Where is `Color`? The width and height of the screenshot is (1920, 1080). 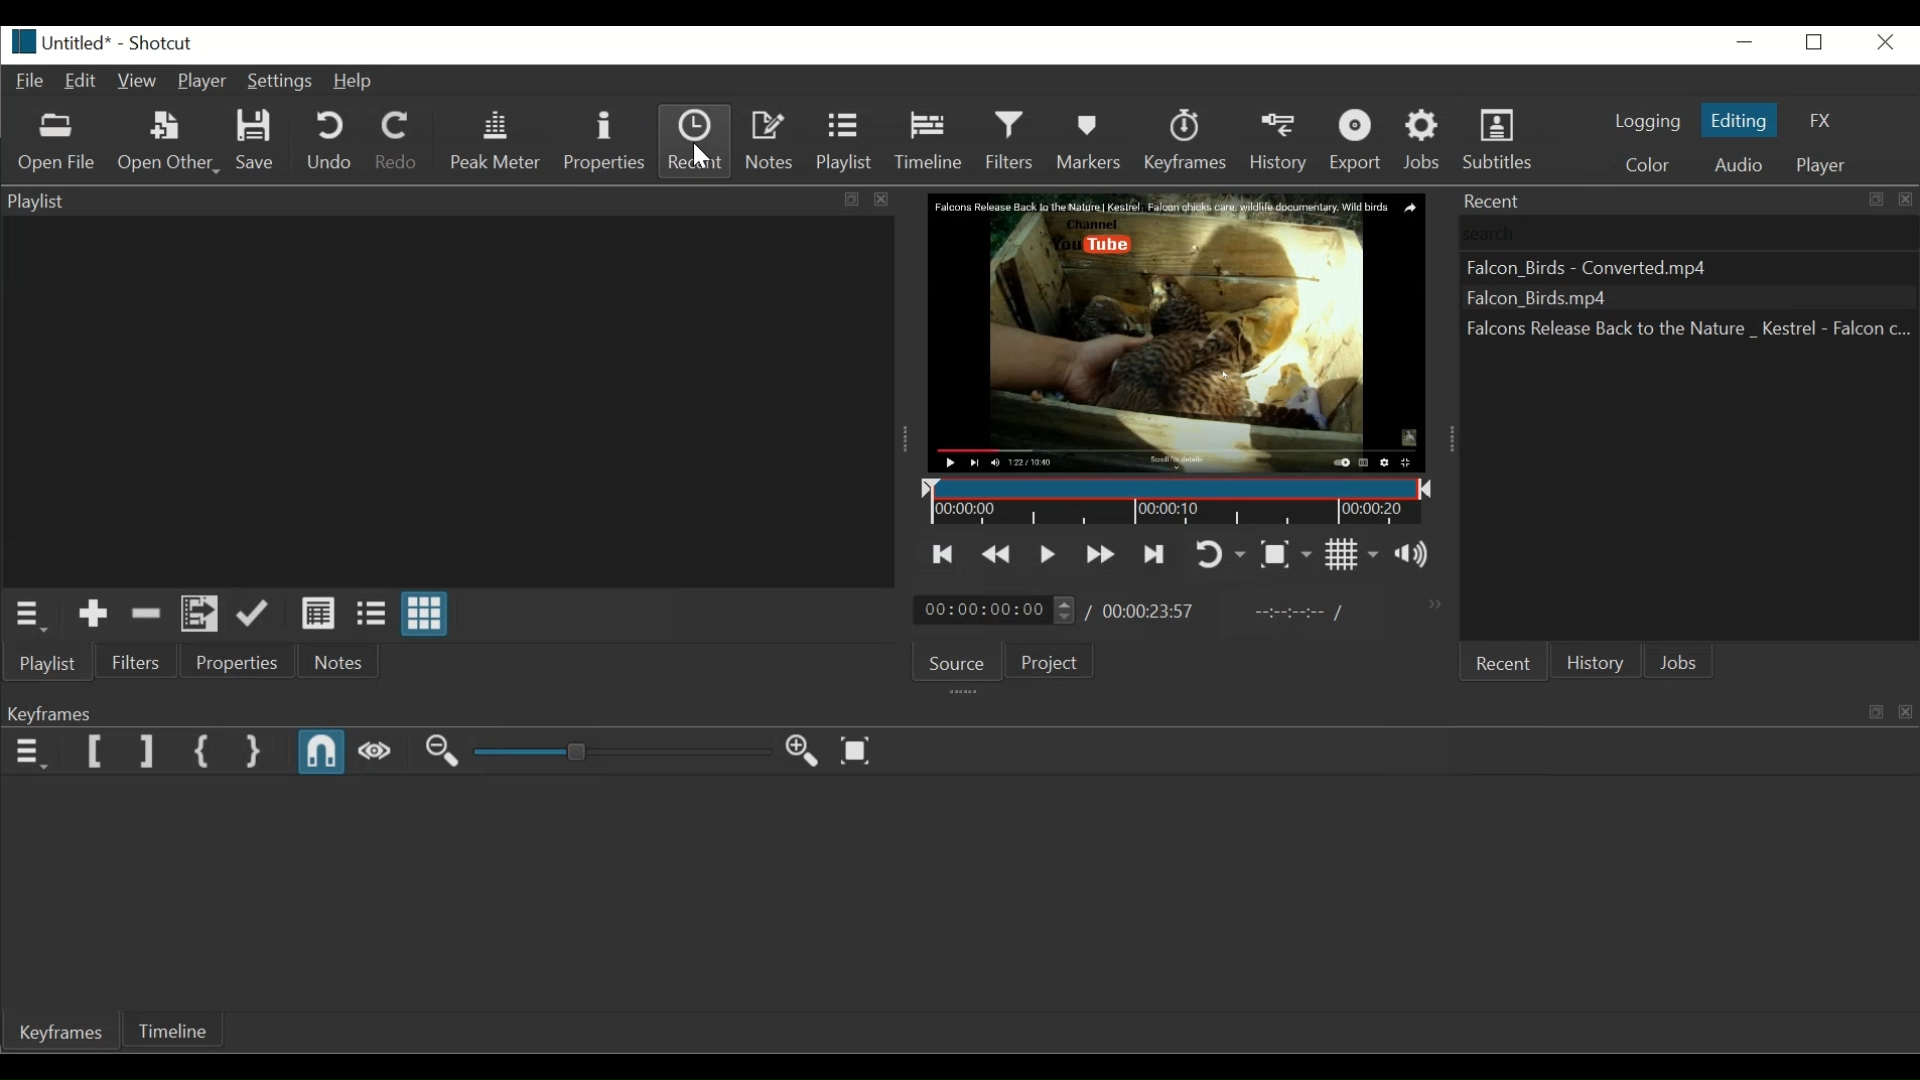
Color is located at coordinates (1646, 165).